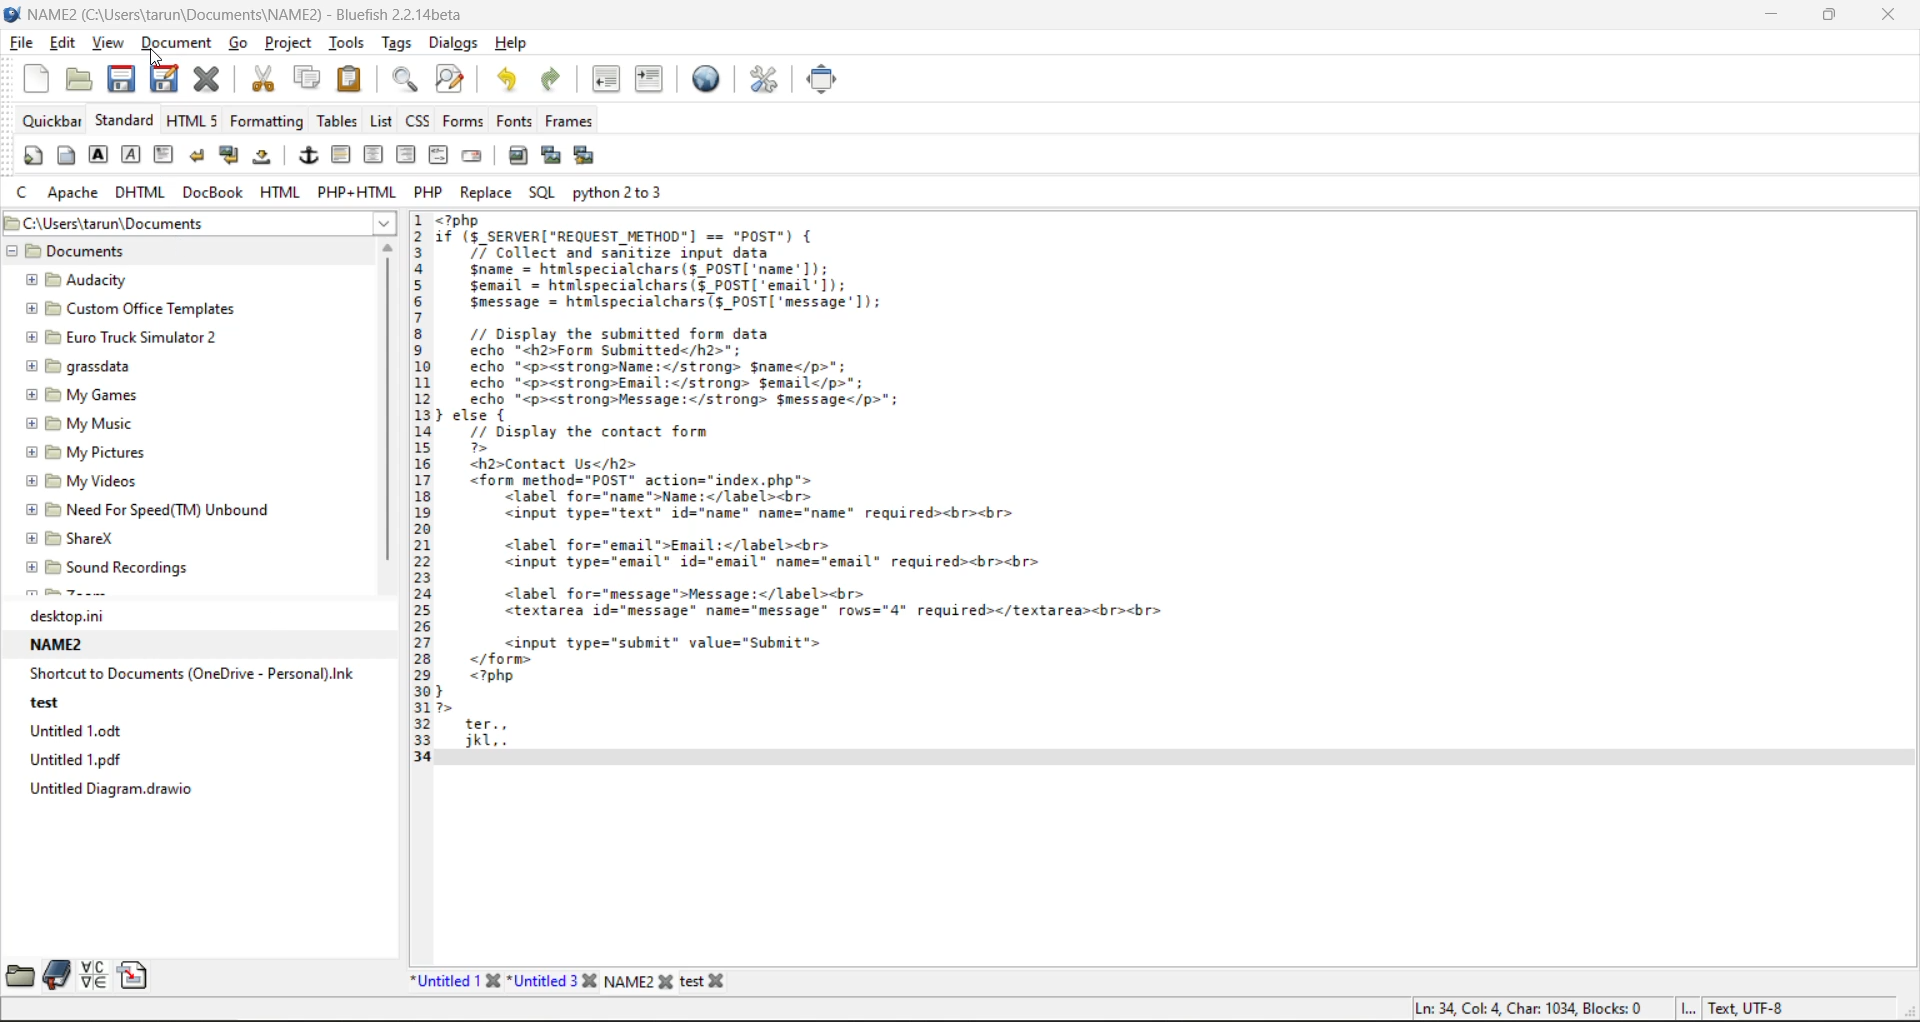 Image resolution: width=1920 pixels, height=1022 pixels. Describe the element at coordinates (383, 123) in the screenshot. I see `list` at that location.